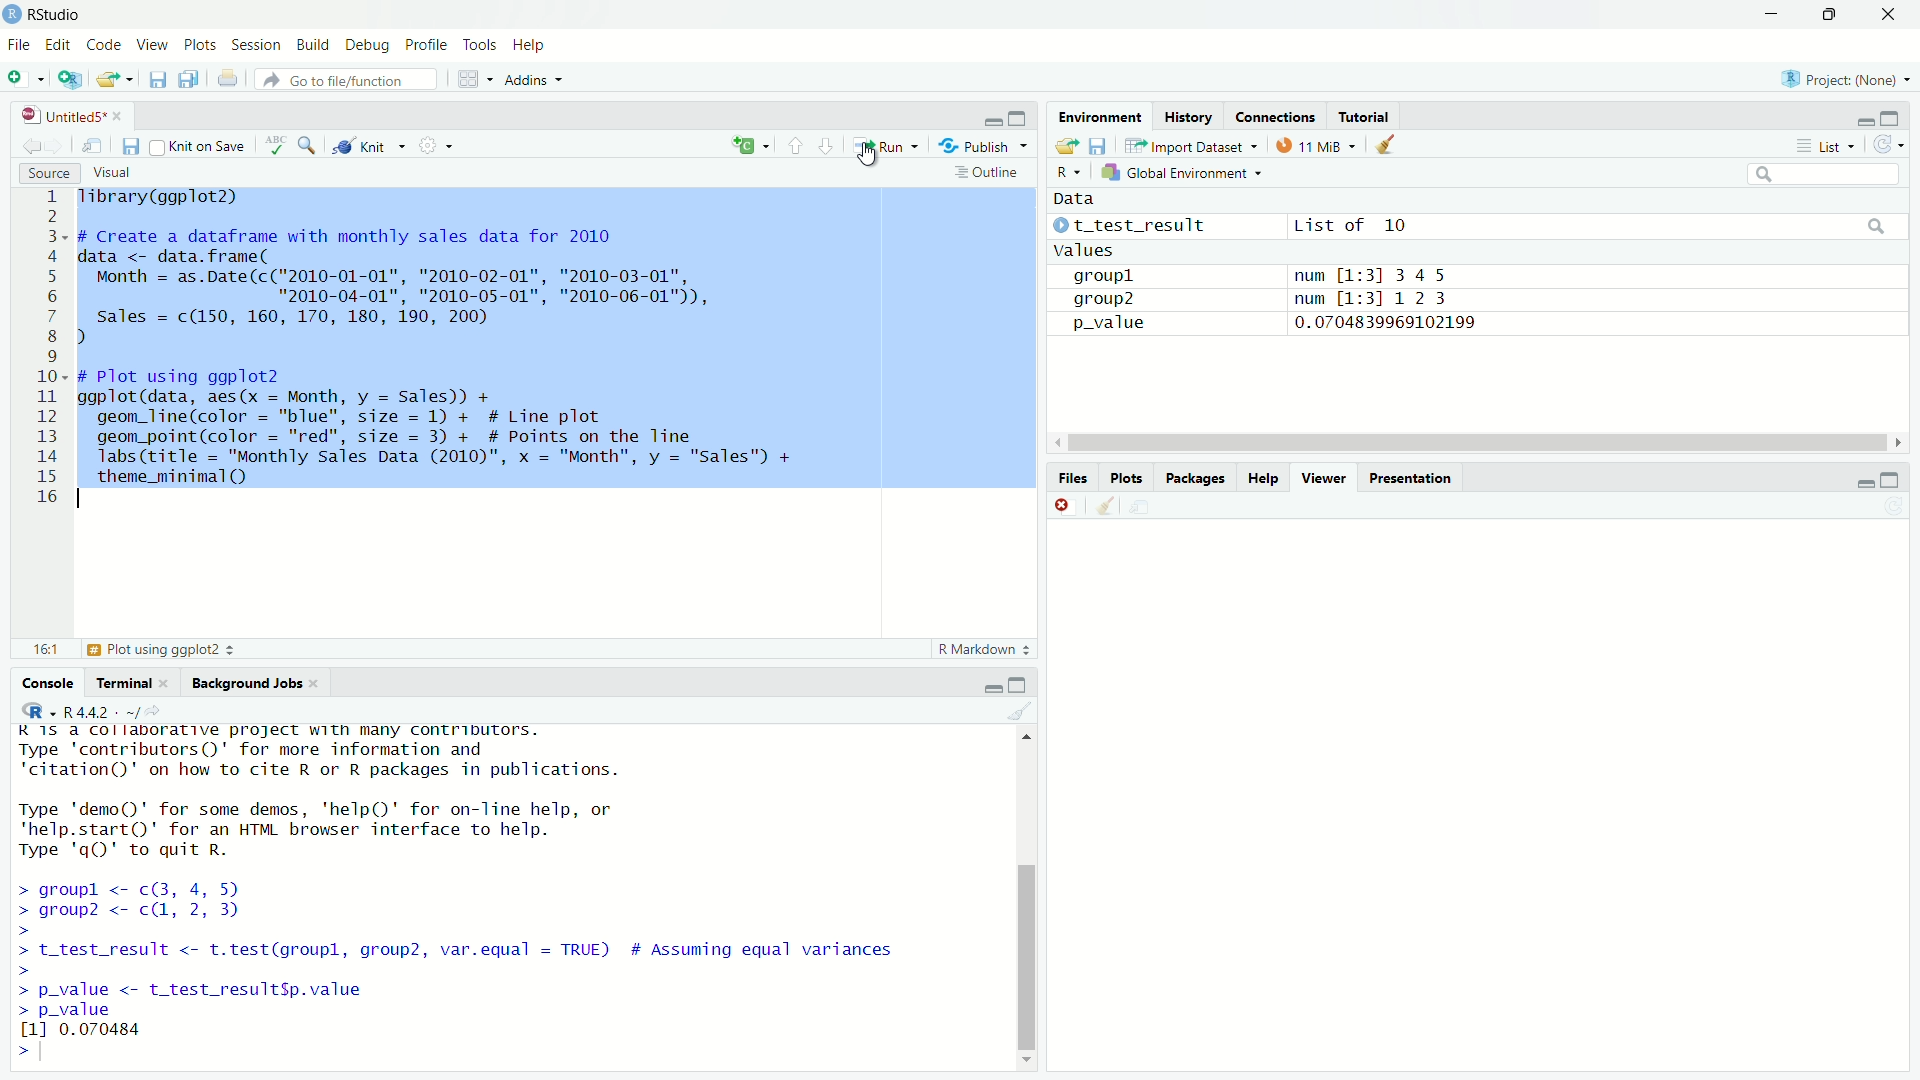 The width and height of the screenshot is (1920, 1080). Describe the element at coordinates (56, 42) in the screenshot. I see `Edit` at that location.